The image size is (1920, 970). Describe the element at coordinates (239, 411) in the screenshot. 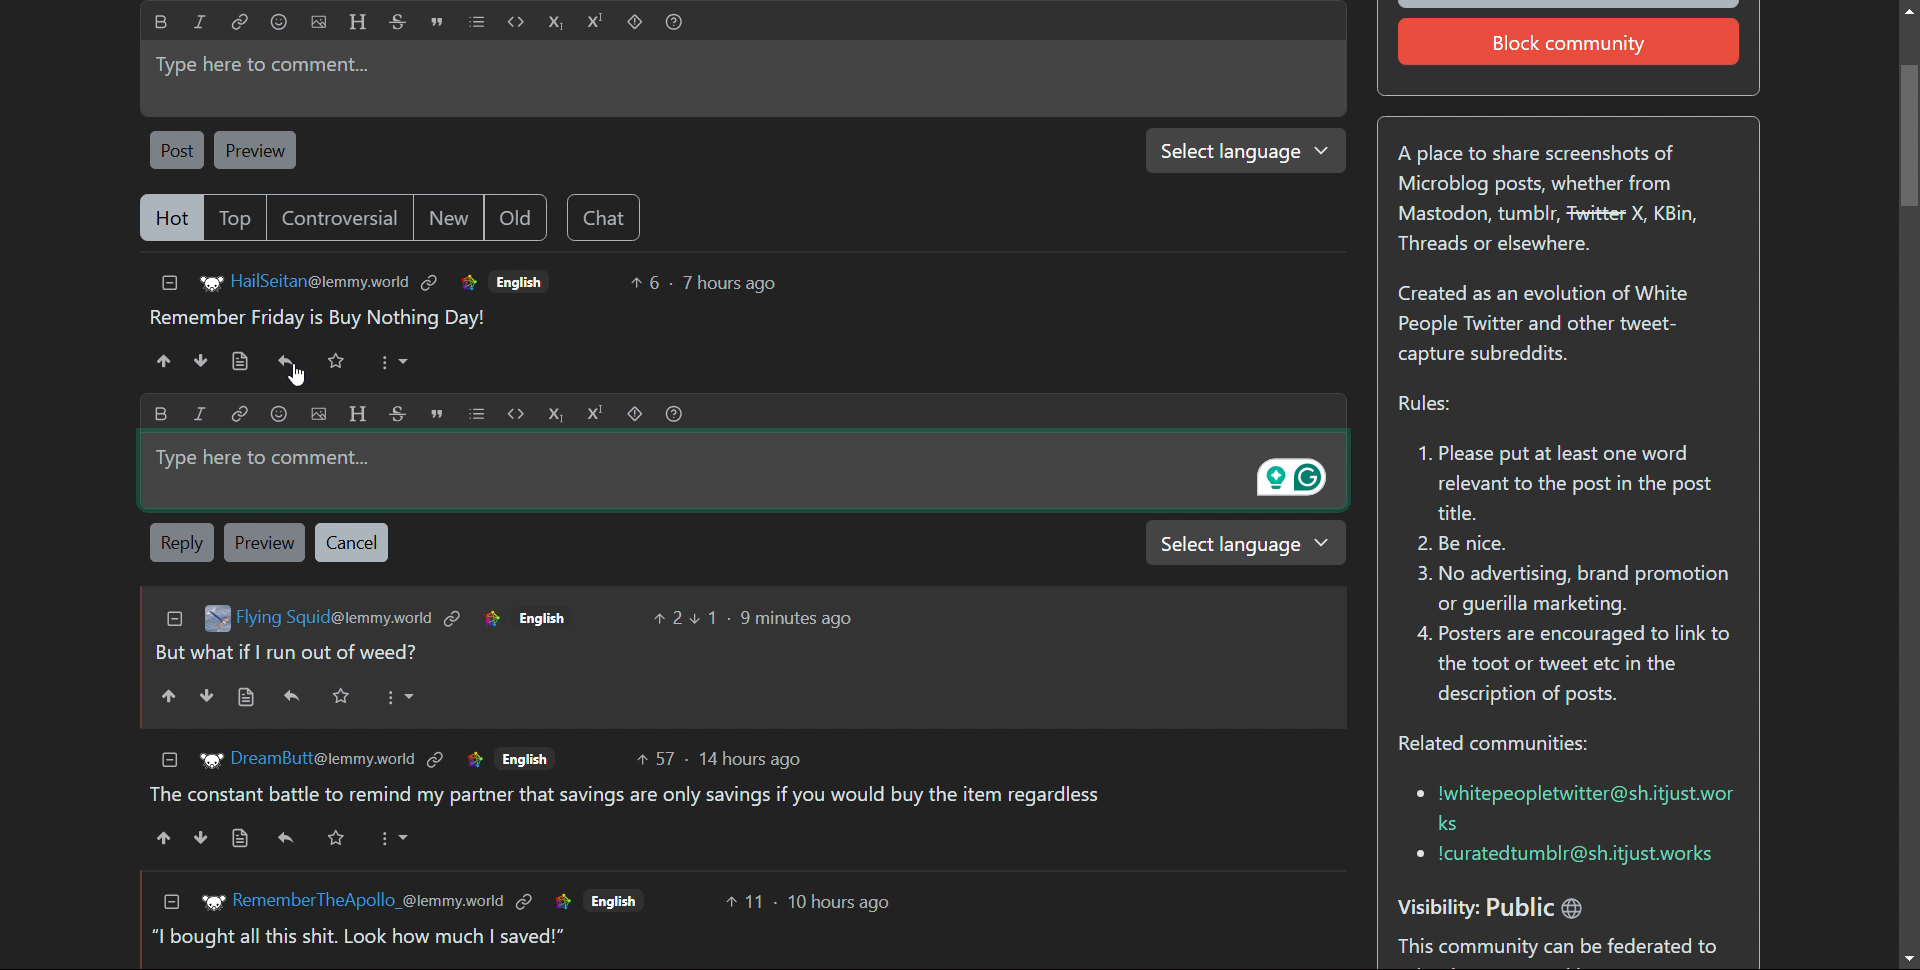

I see `link` at that location.